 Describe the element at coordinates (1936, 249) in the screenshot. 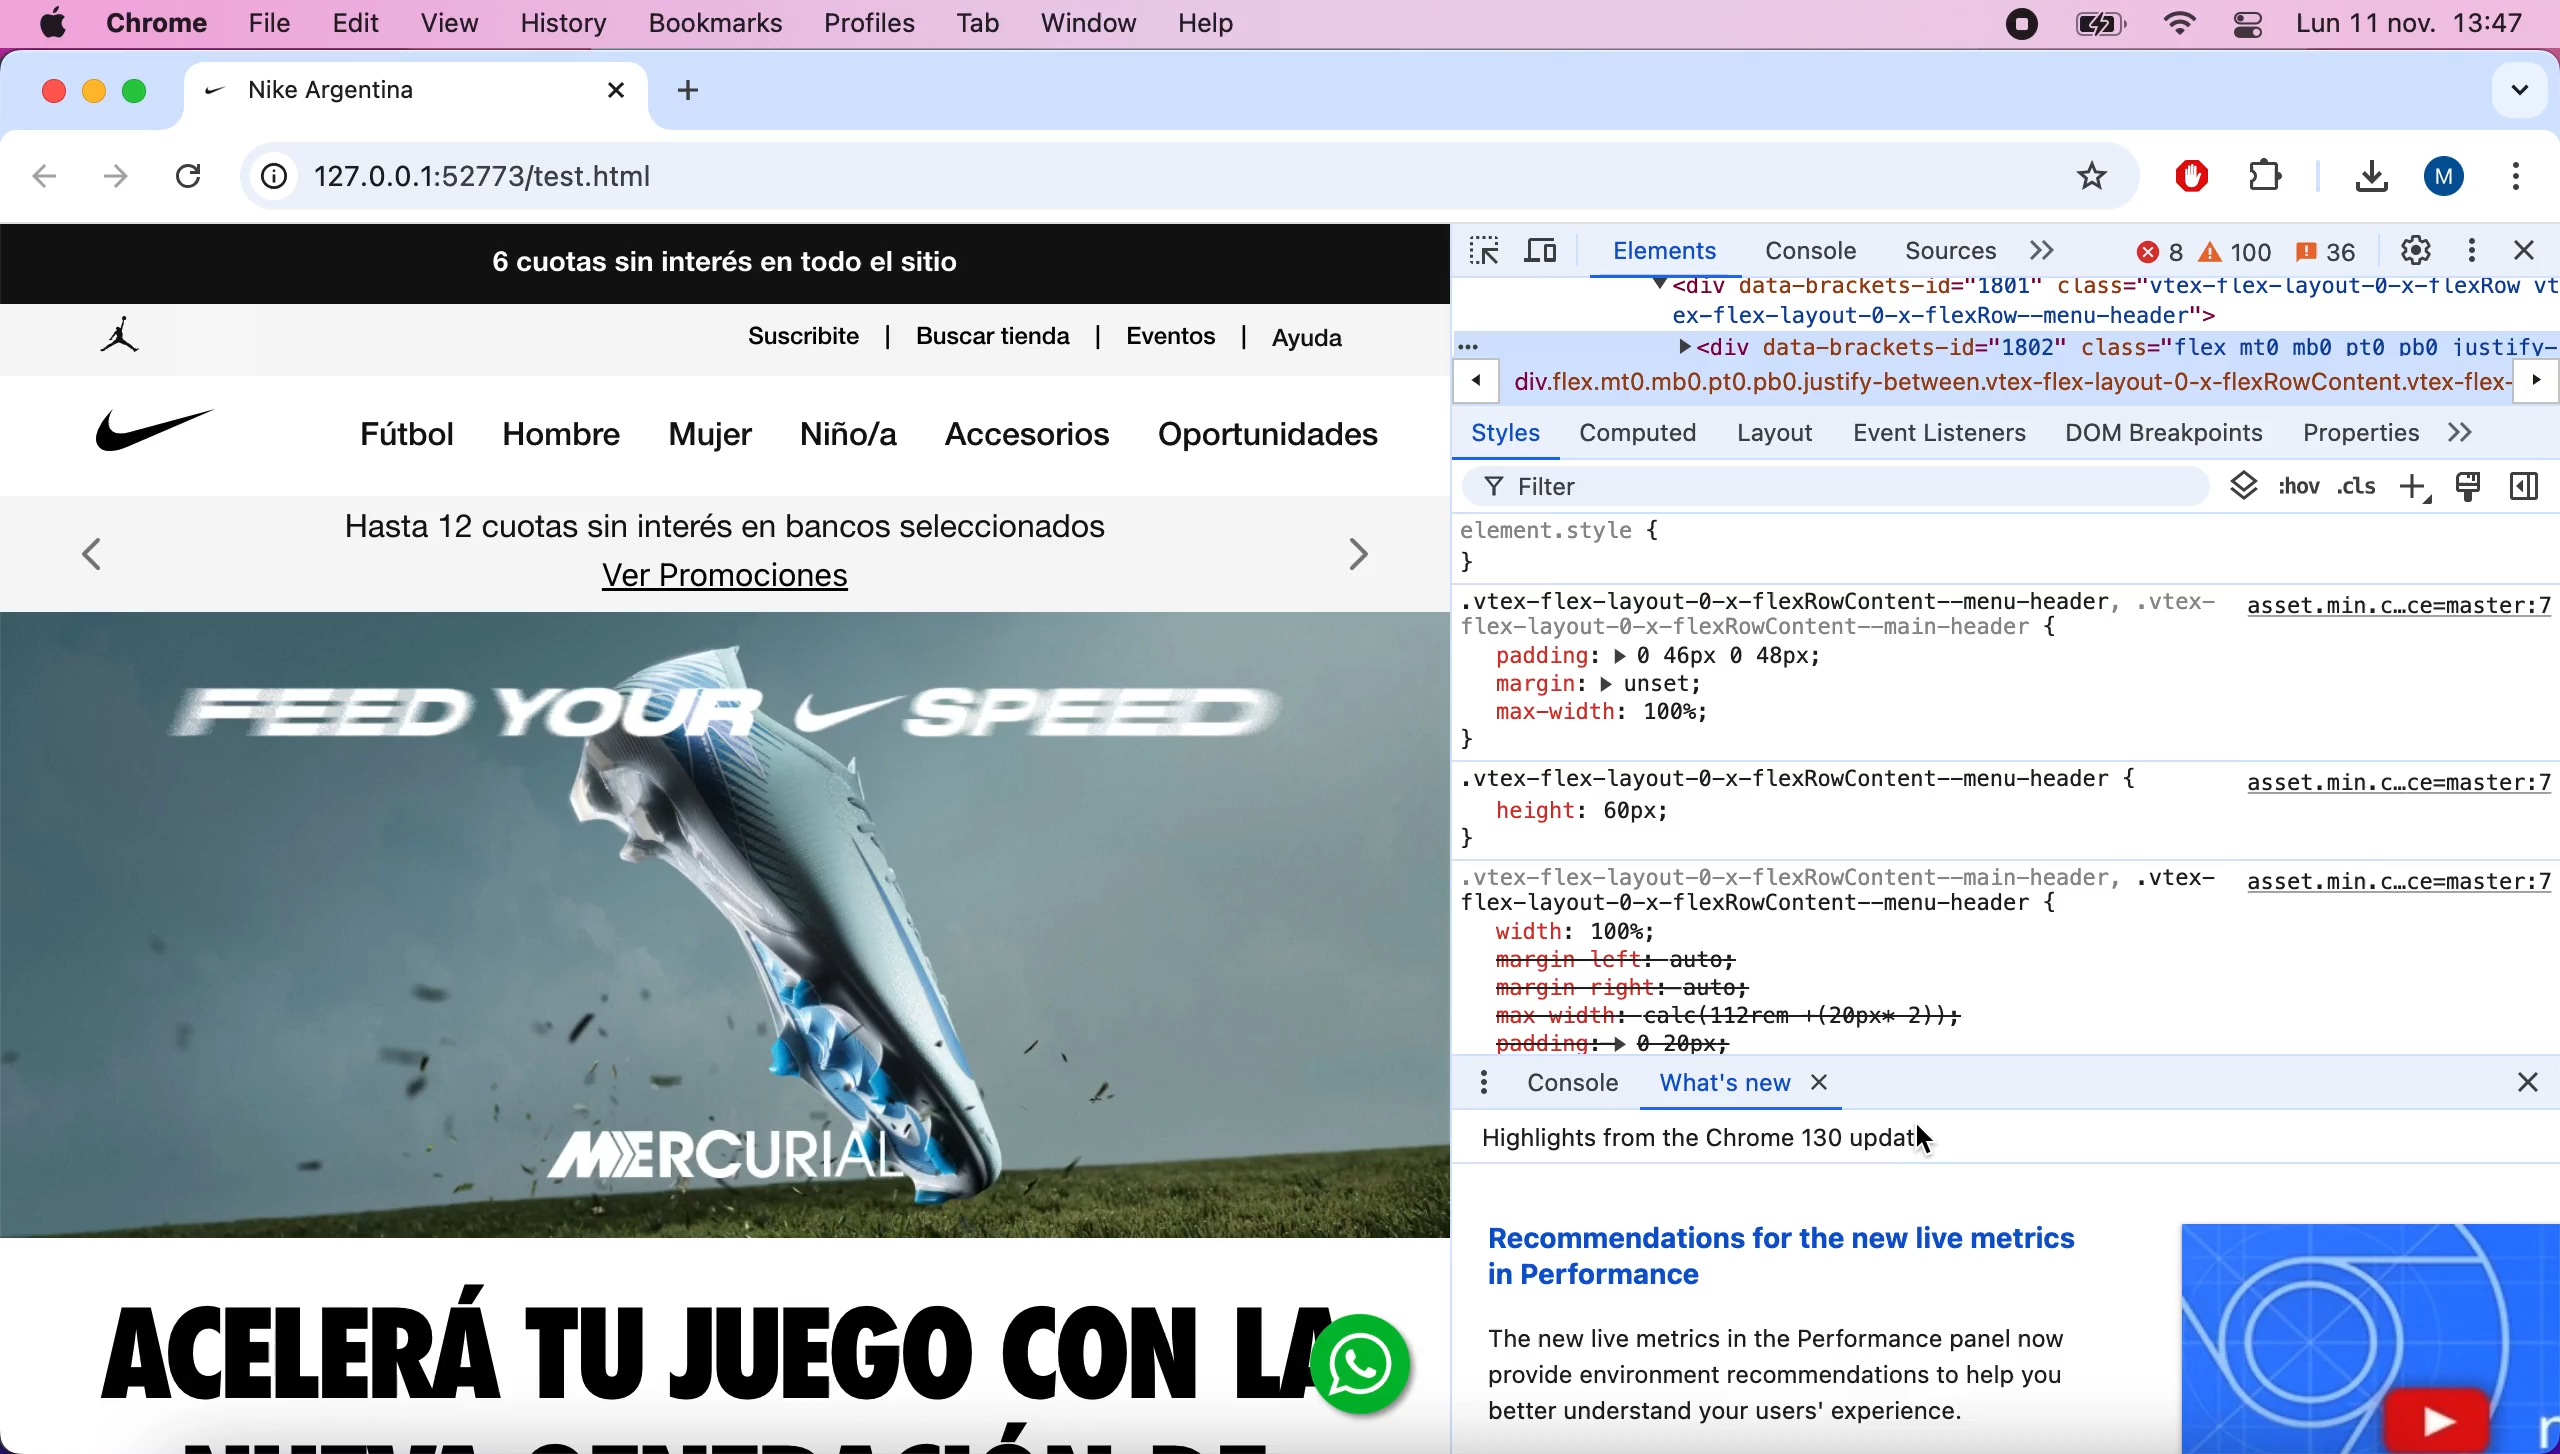

I see `sources` at that location.